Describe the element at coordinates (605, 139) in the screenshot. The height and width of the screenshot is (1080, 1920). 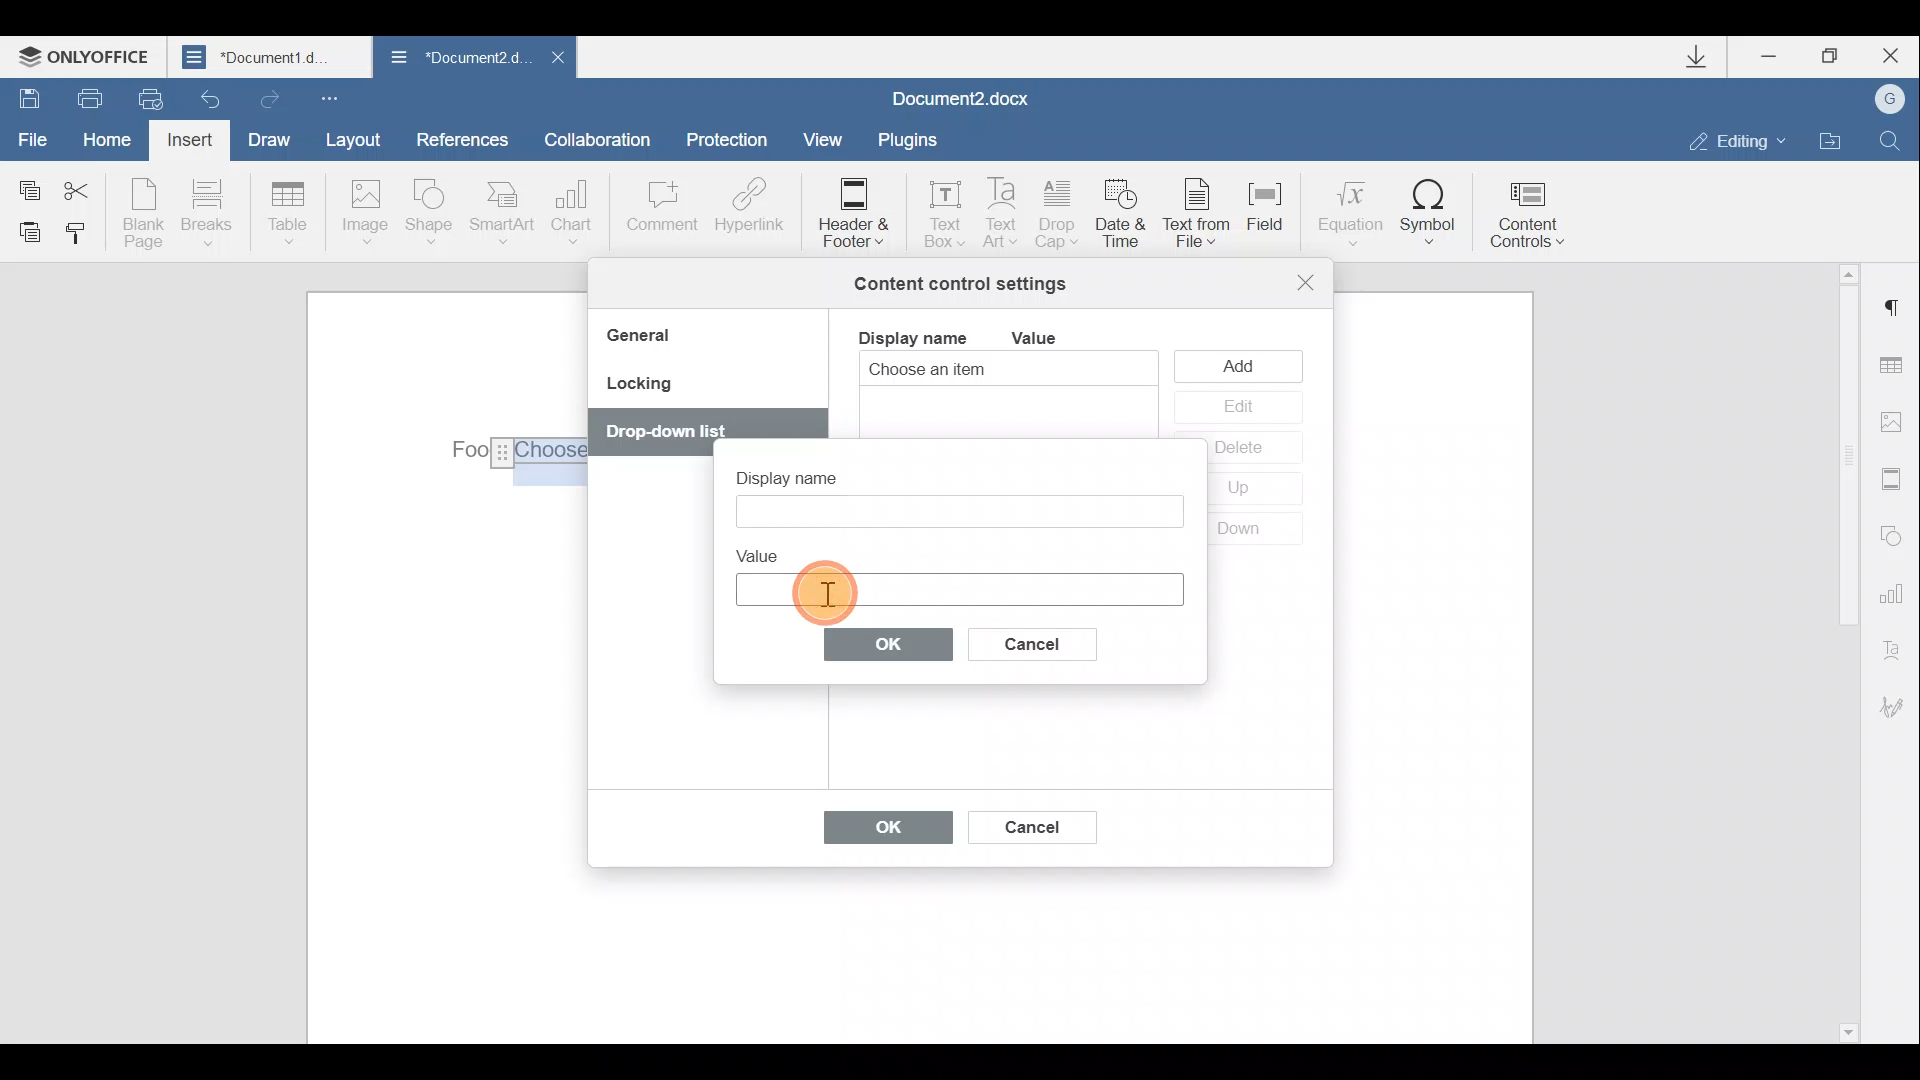
I see `Collaboration` at that location.